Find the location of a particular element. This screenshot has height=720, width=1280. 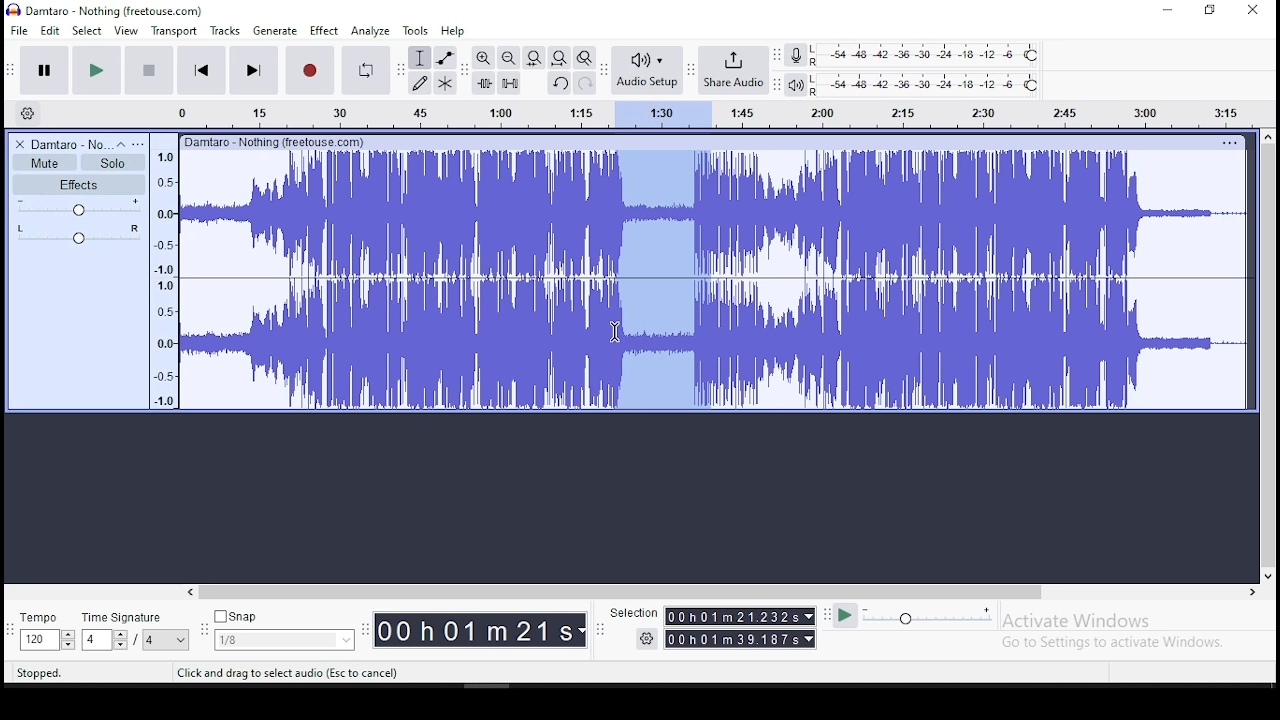

effects is located at coordinates (79, 184).